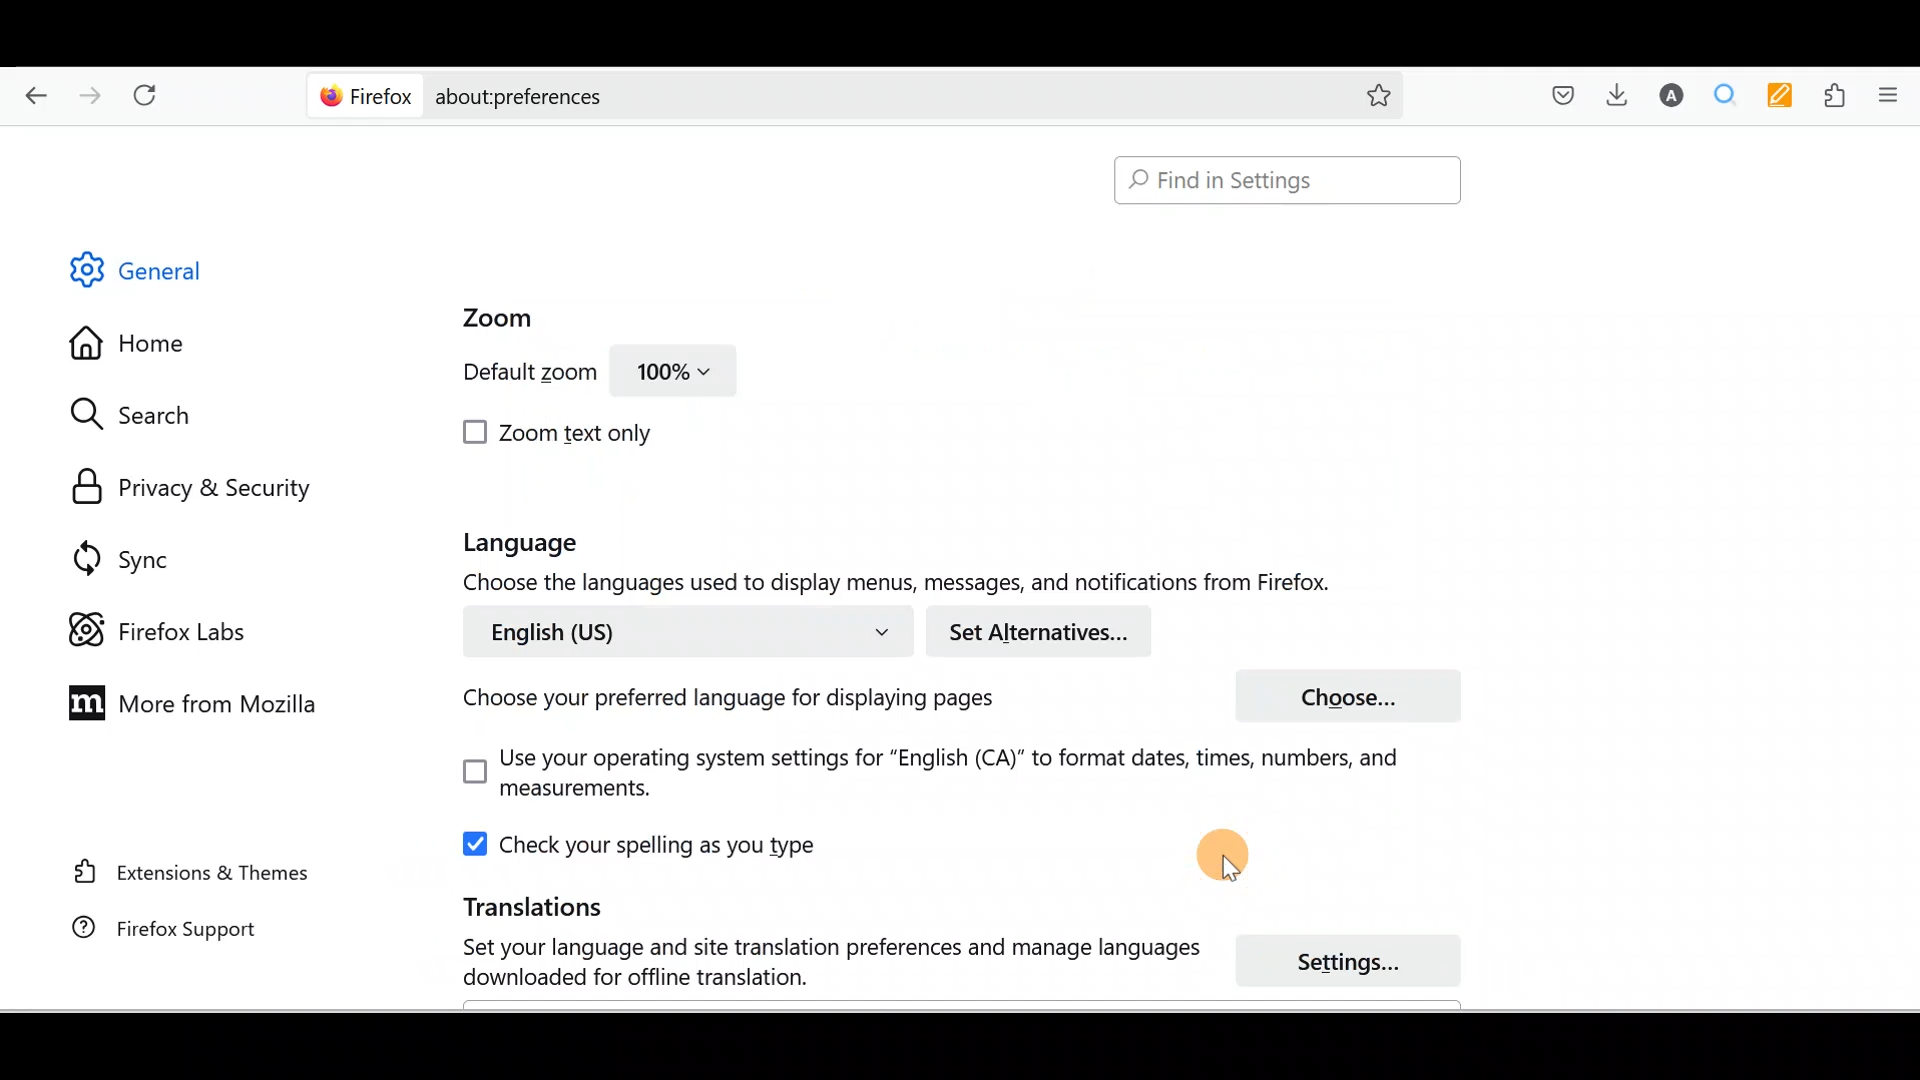 This screenshot has height=1080, width=1920. I want to click on General, so click(154, 274).